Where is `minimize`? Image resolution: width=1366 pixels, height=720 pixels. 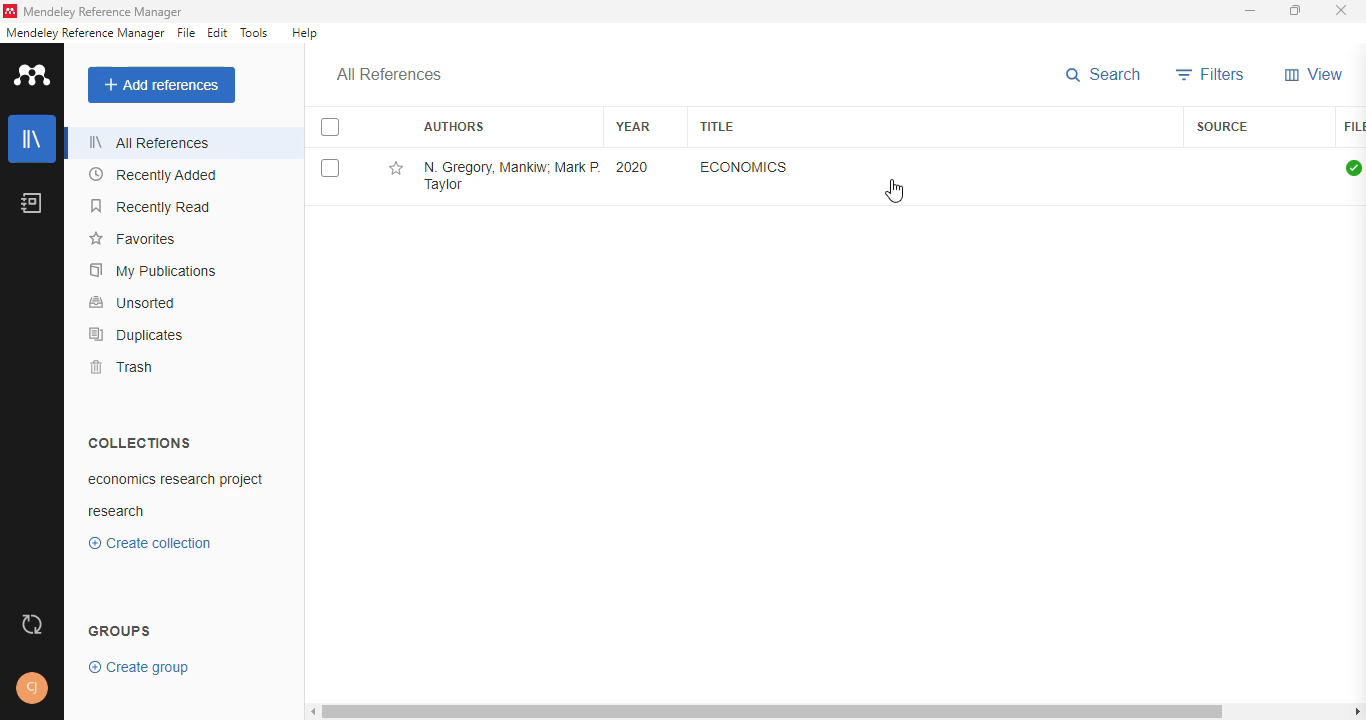 minimize is located at coordinates (1251, 11).